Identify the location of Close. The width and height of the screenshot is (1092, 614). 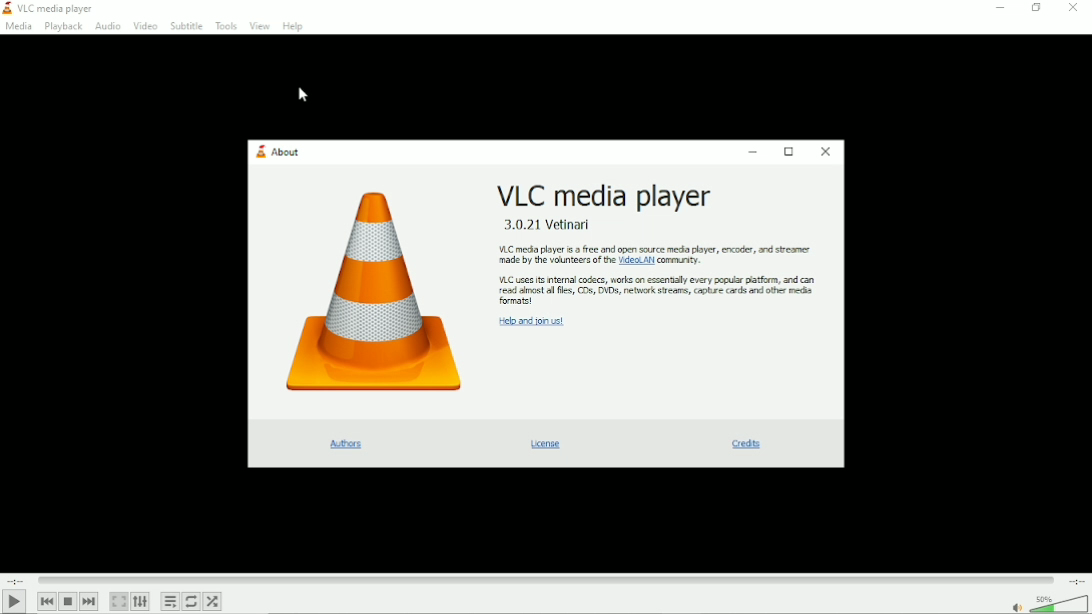
(1074, 8).